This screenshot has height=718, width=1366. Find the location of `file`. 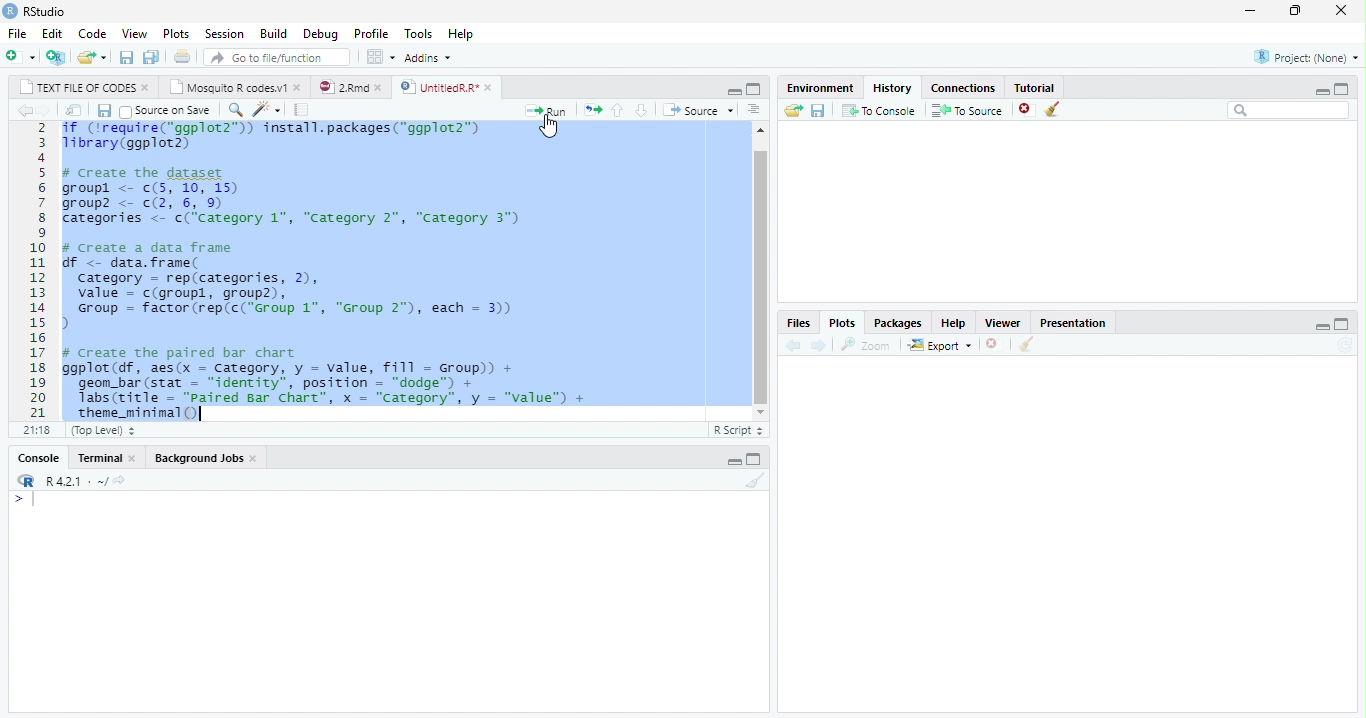

file is located at coordinates (15, 32).